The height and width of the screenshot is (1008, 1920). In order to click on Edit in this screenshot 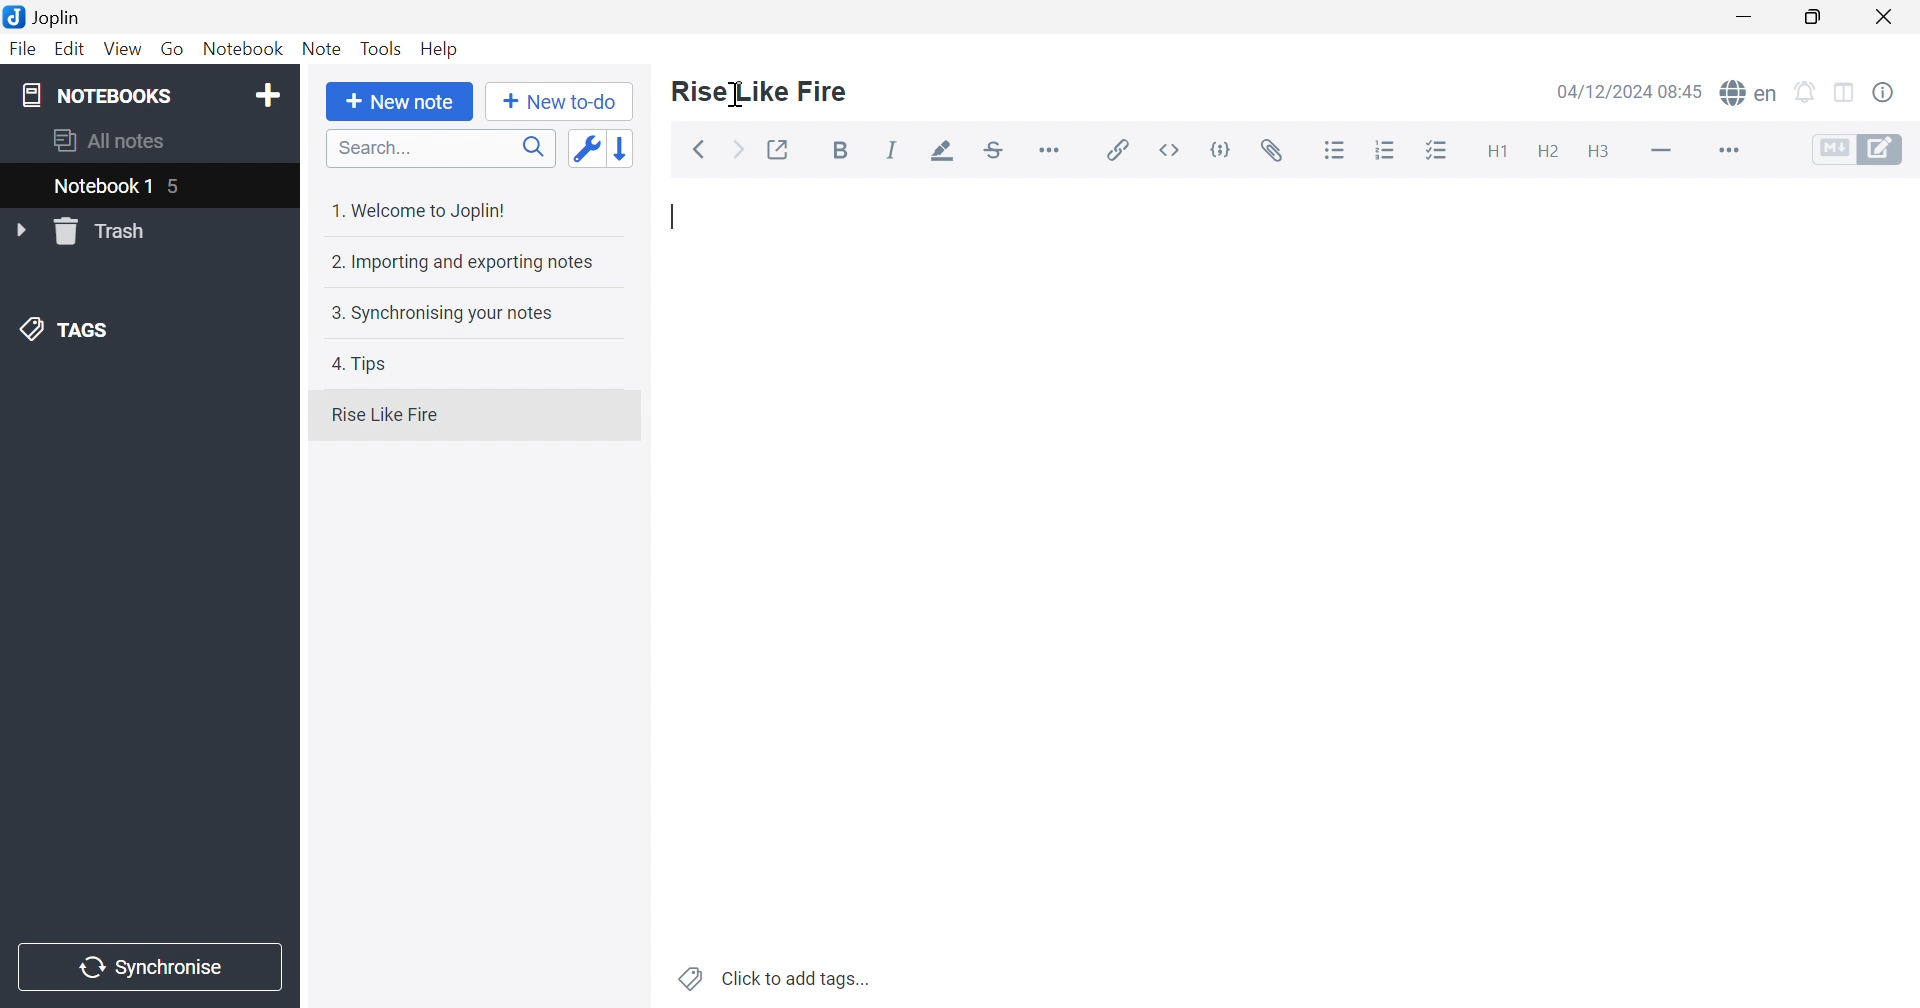, I will do `click(74, 52)`.